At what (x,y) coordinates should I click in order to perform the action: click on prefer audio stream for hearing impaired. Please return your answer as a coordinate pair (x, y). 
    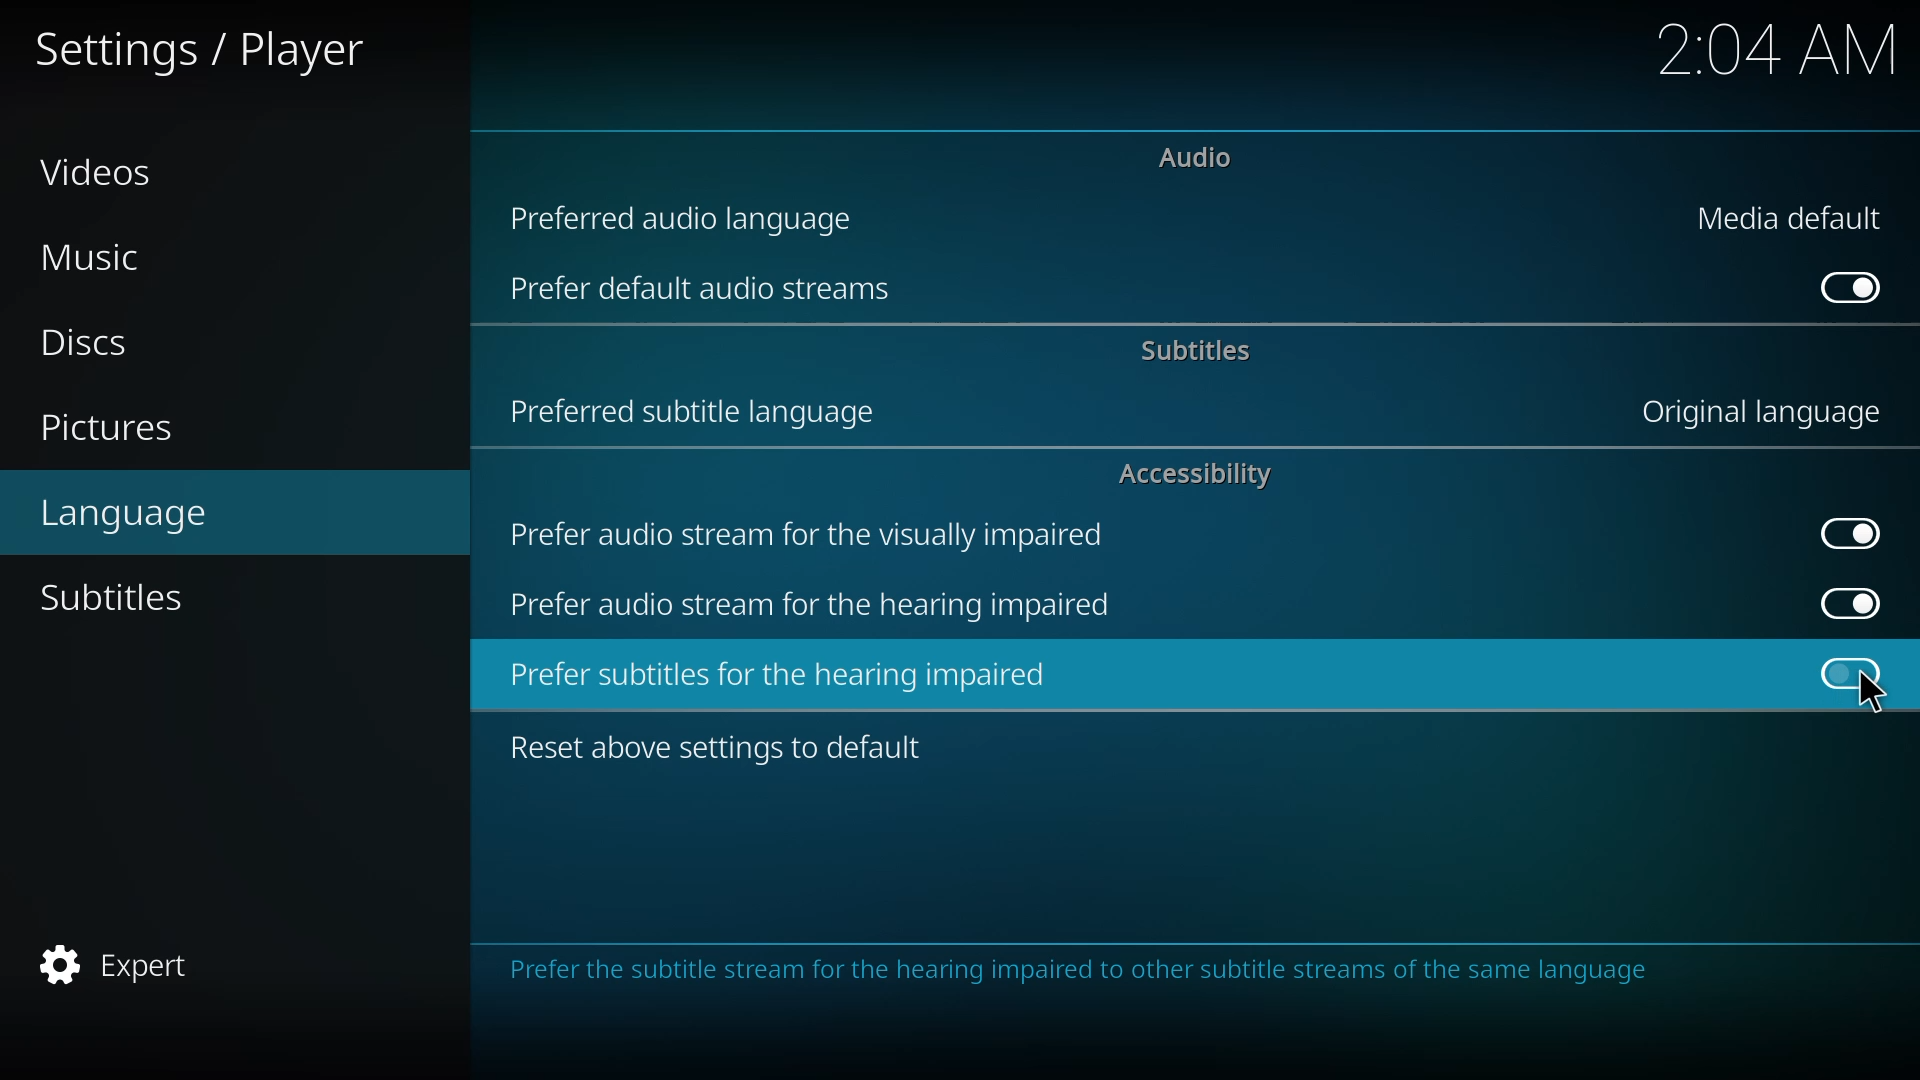
    Looking at the image, I should click on (818, 605).